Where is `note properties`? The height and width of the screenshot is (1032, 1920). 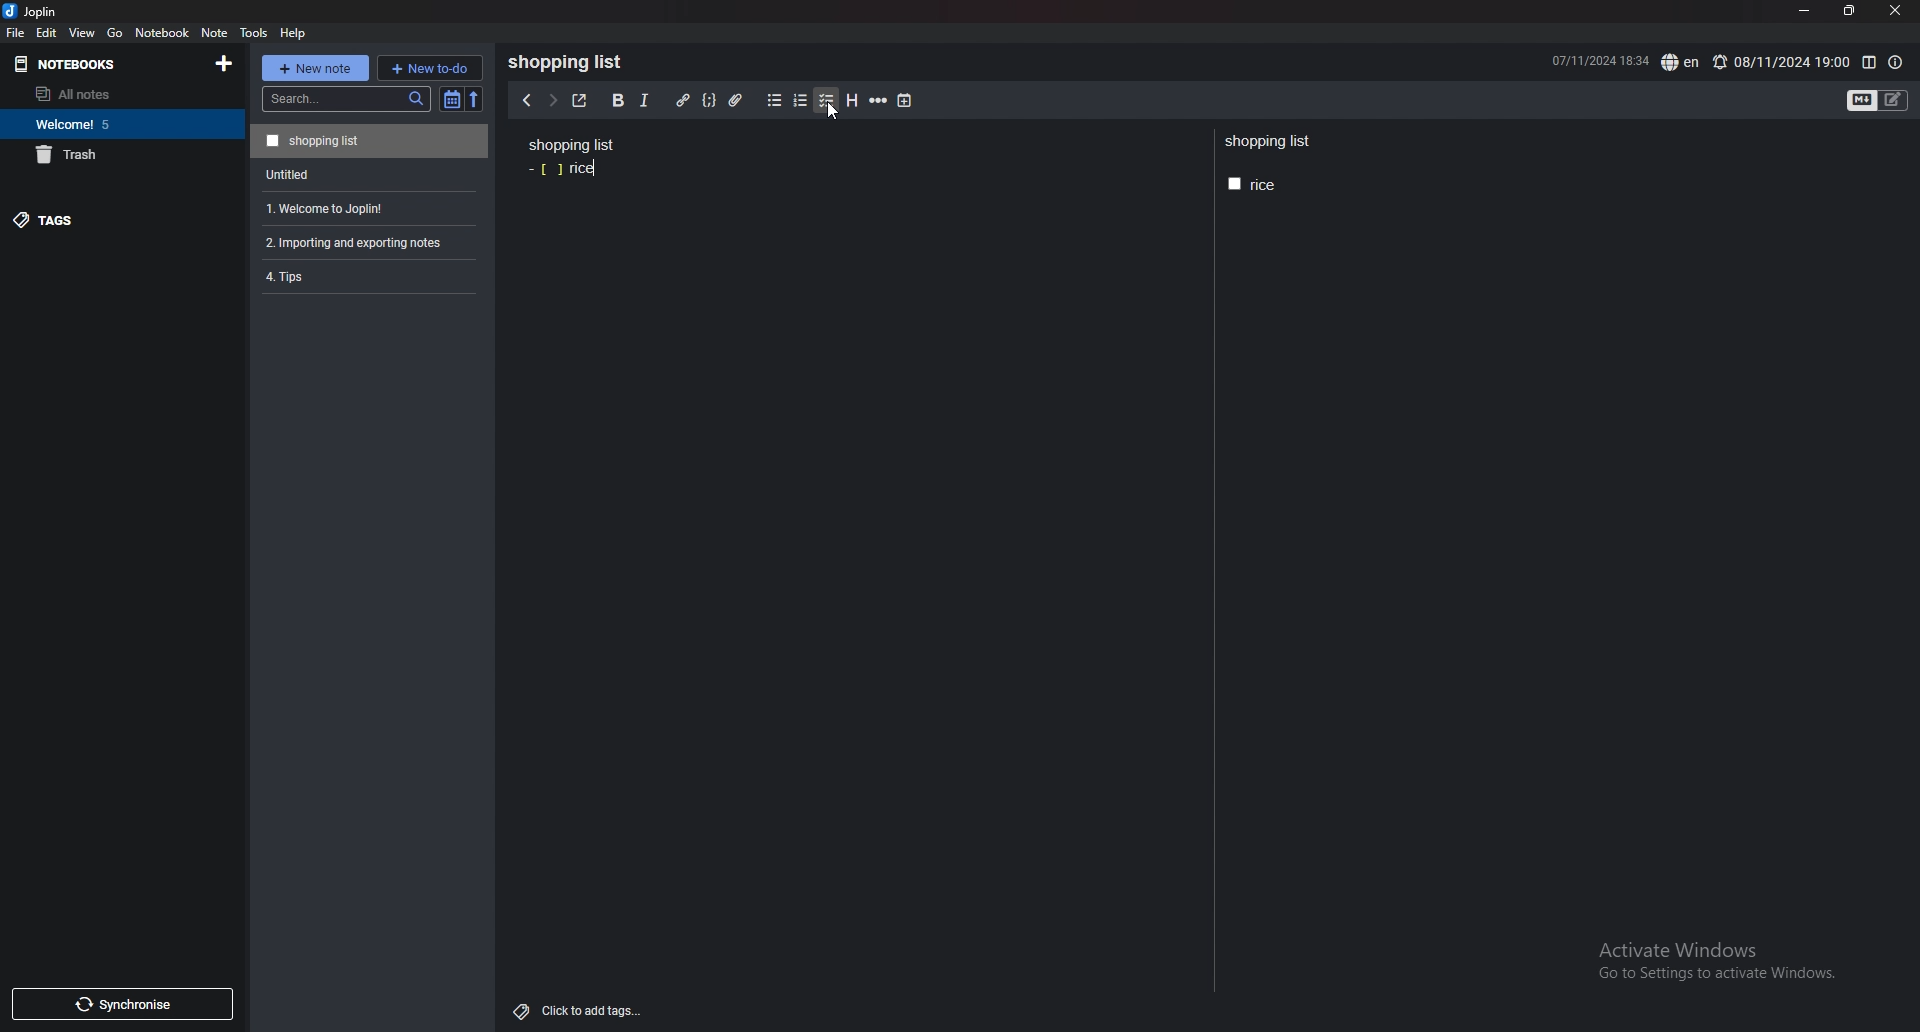 note properties is located at coordinates (1895, 63).